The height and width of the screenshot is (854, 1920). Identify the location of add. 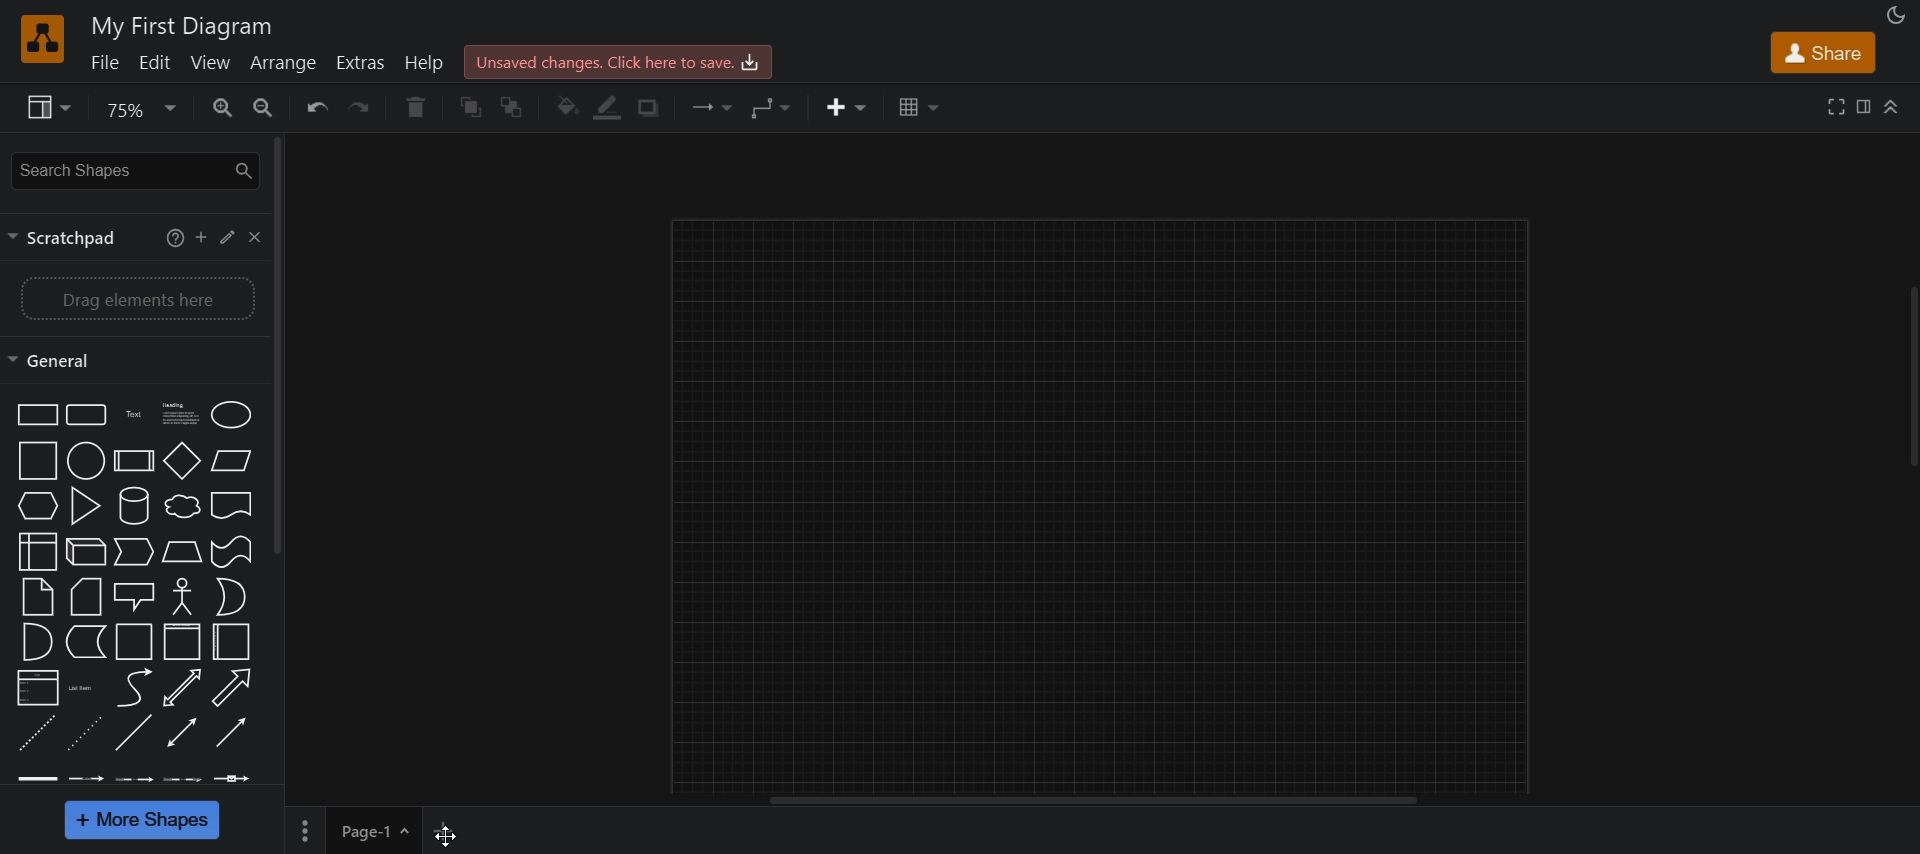
(203, 239).